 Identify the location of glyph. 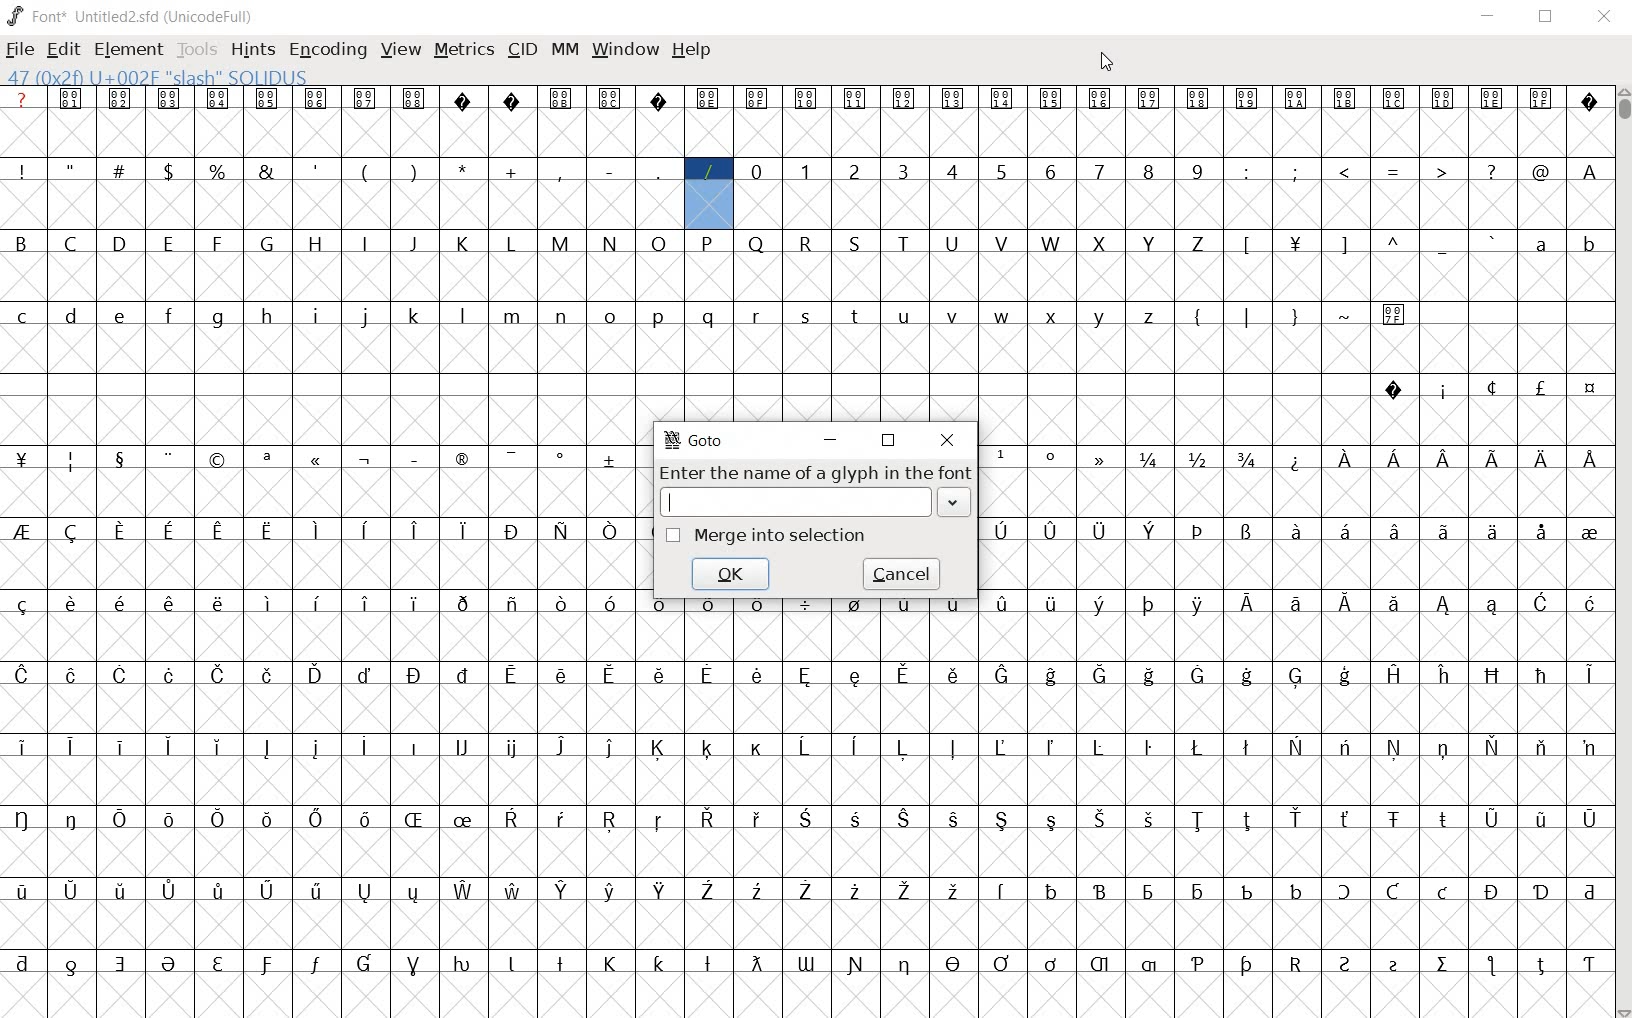
(609, 98).